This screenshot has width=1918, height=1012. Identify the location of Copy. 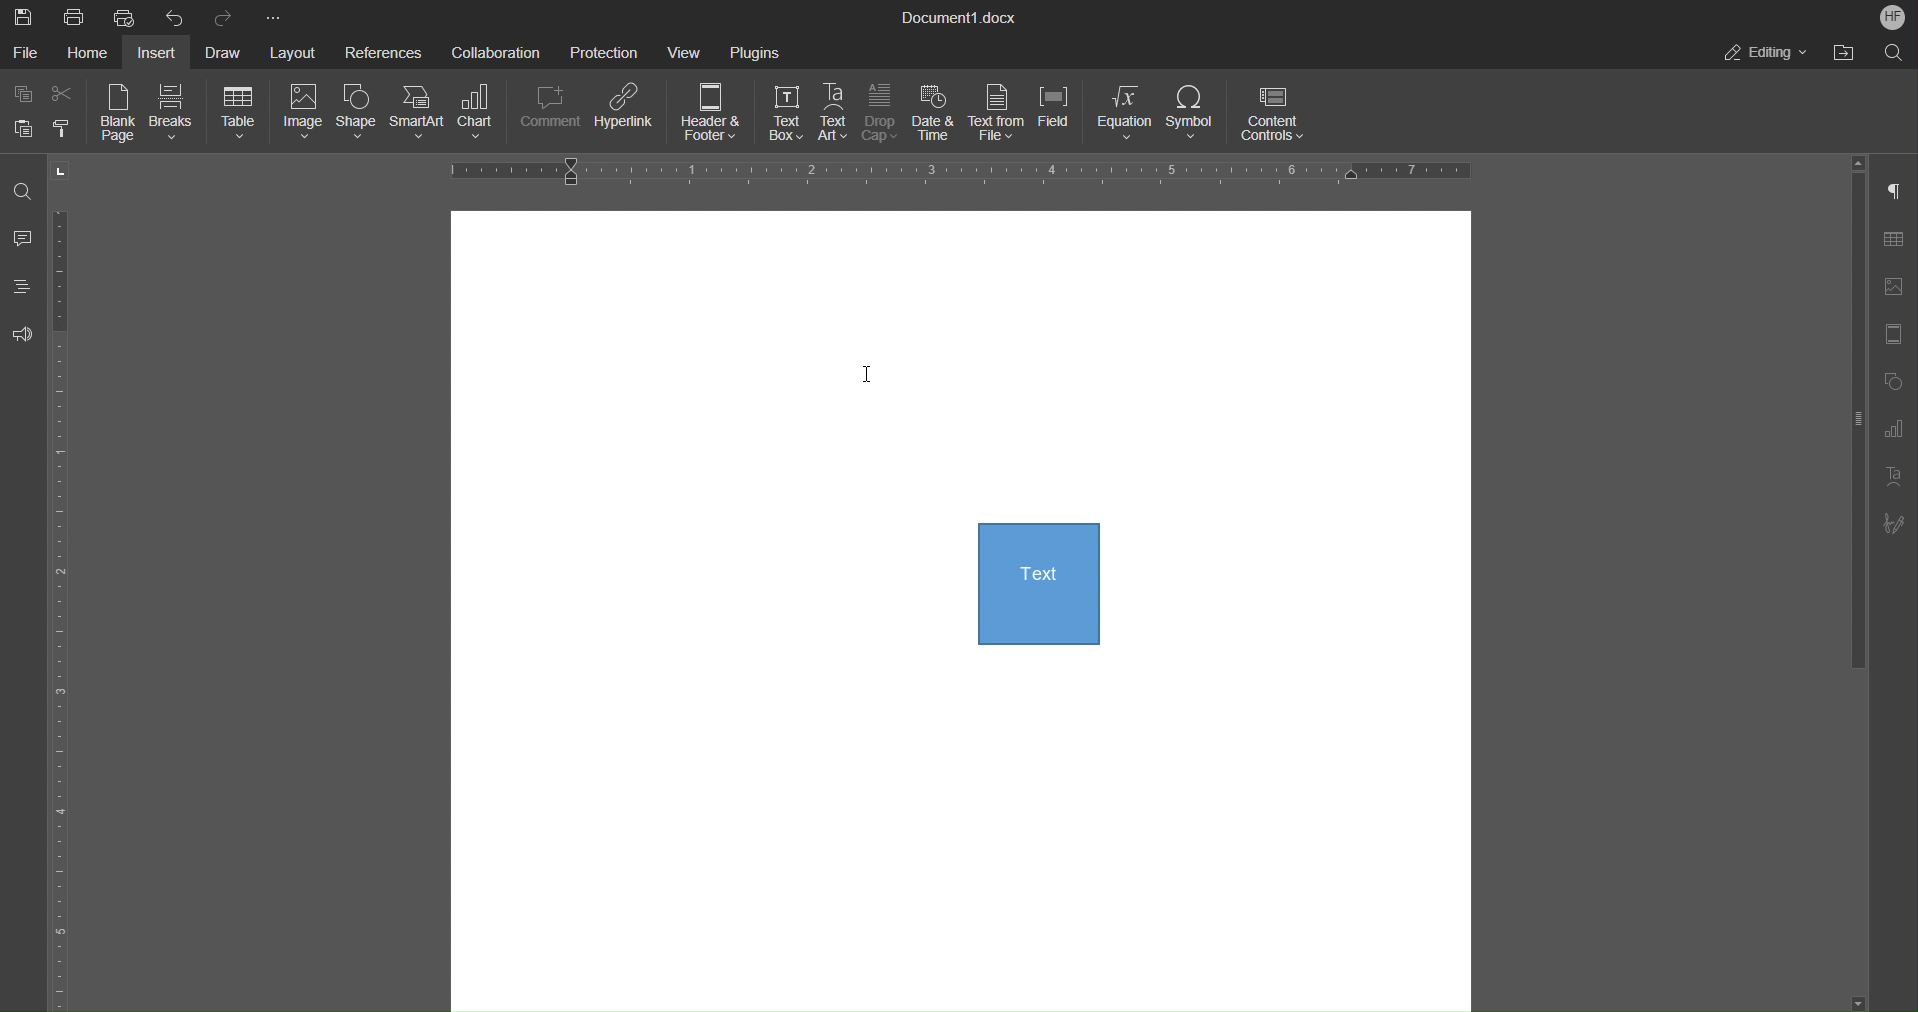
(22, 93).